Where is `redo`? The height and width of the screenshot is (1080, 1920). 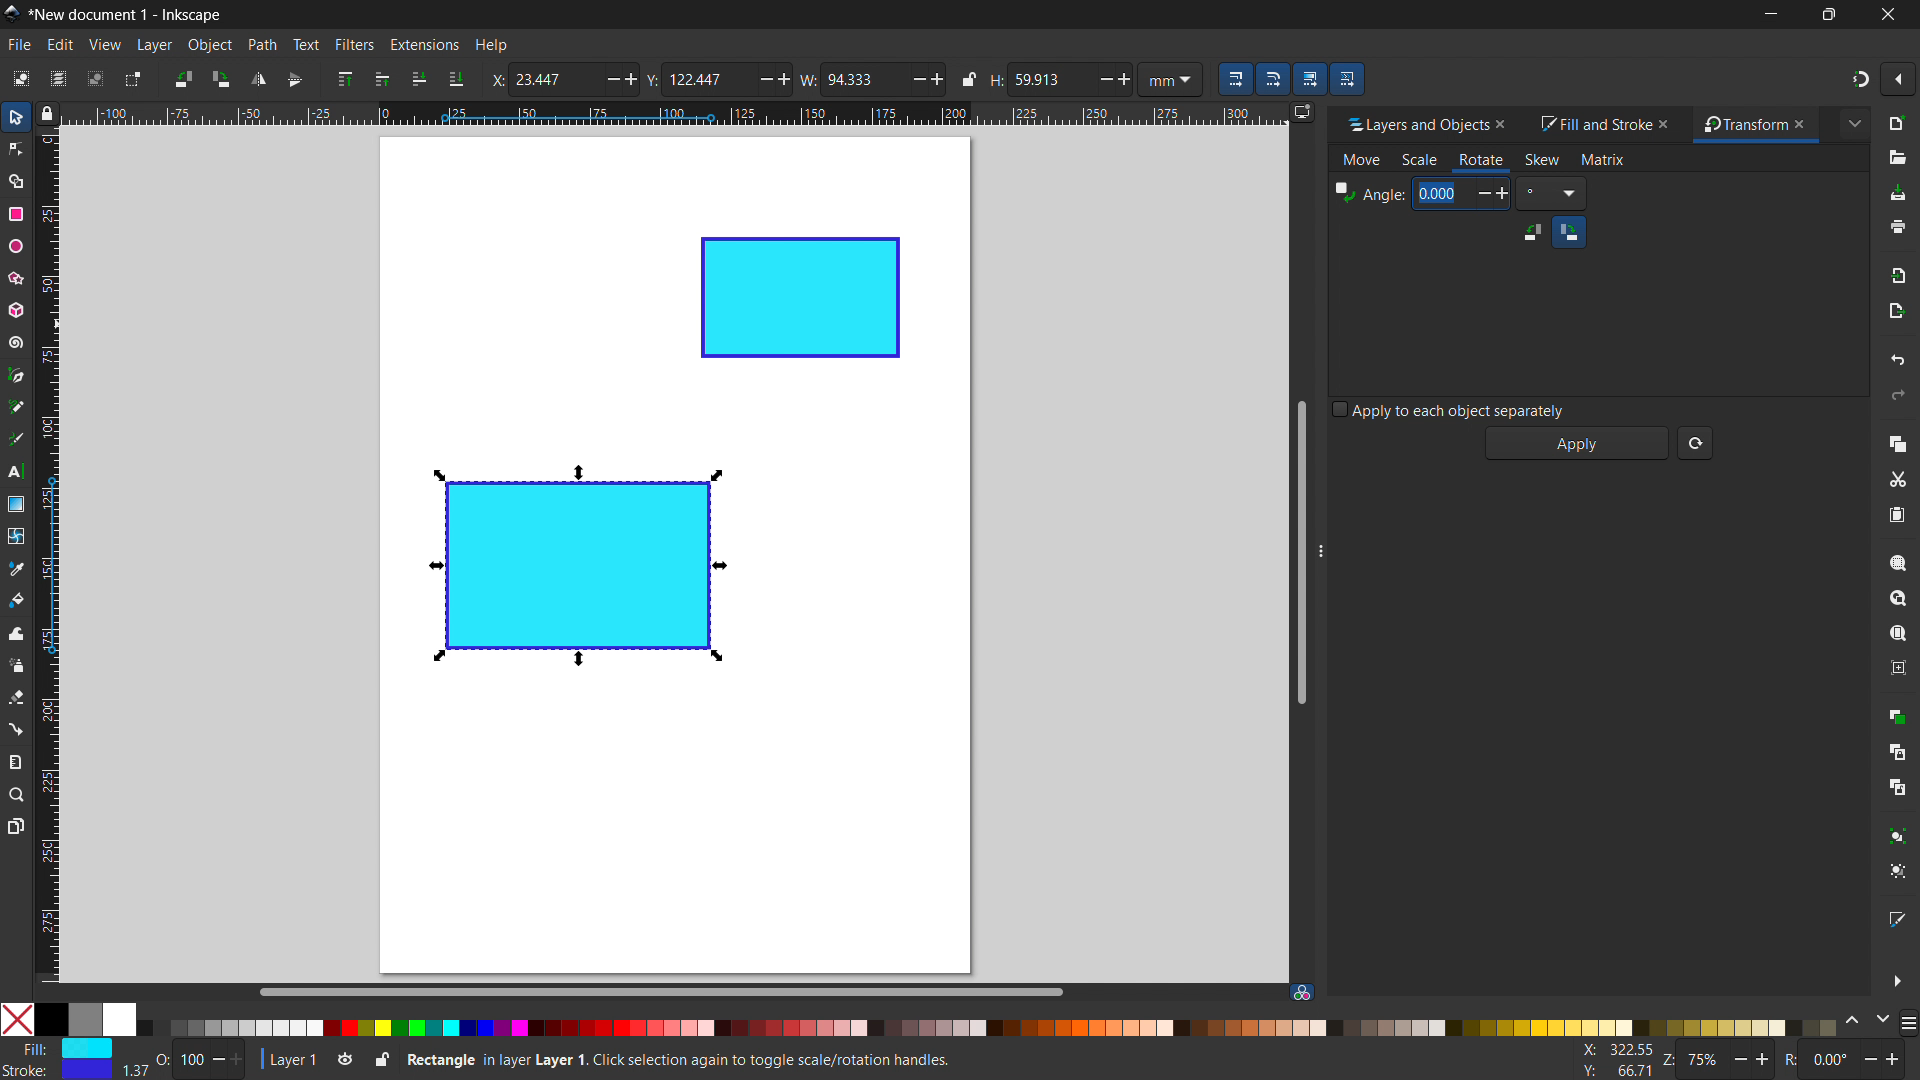
redo is located at coordinates (1898, 395).